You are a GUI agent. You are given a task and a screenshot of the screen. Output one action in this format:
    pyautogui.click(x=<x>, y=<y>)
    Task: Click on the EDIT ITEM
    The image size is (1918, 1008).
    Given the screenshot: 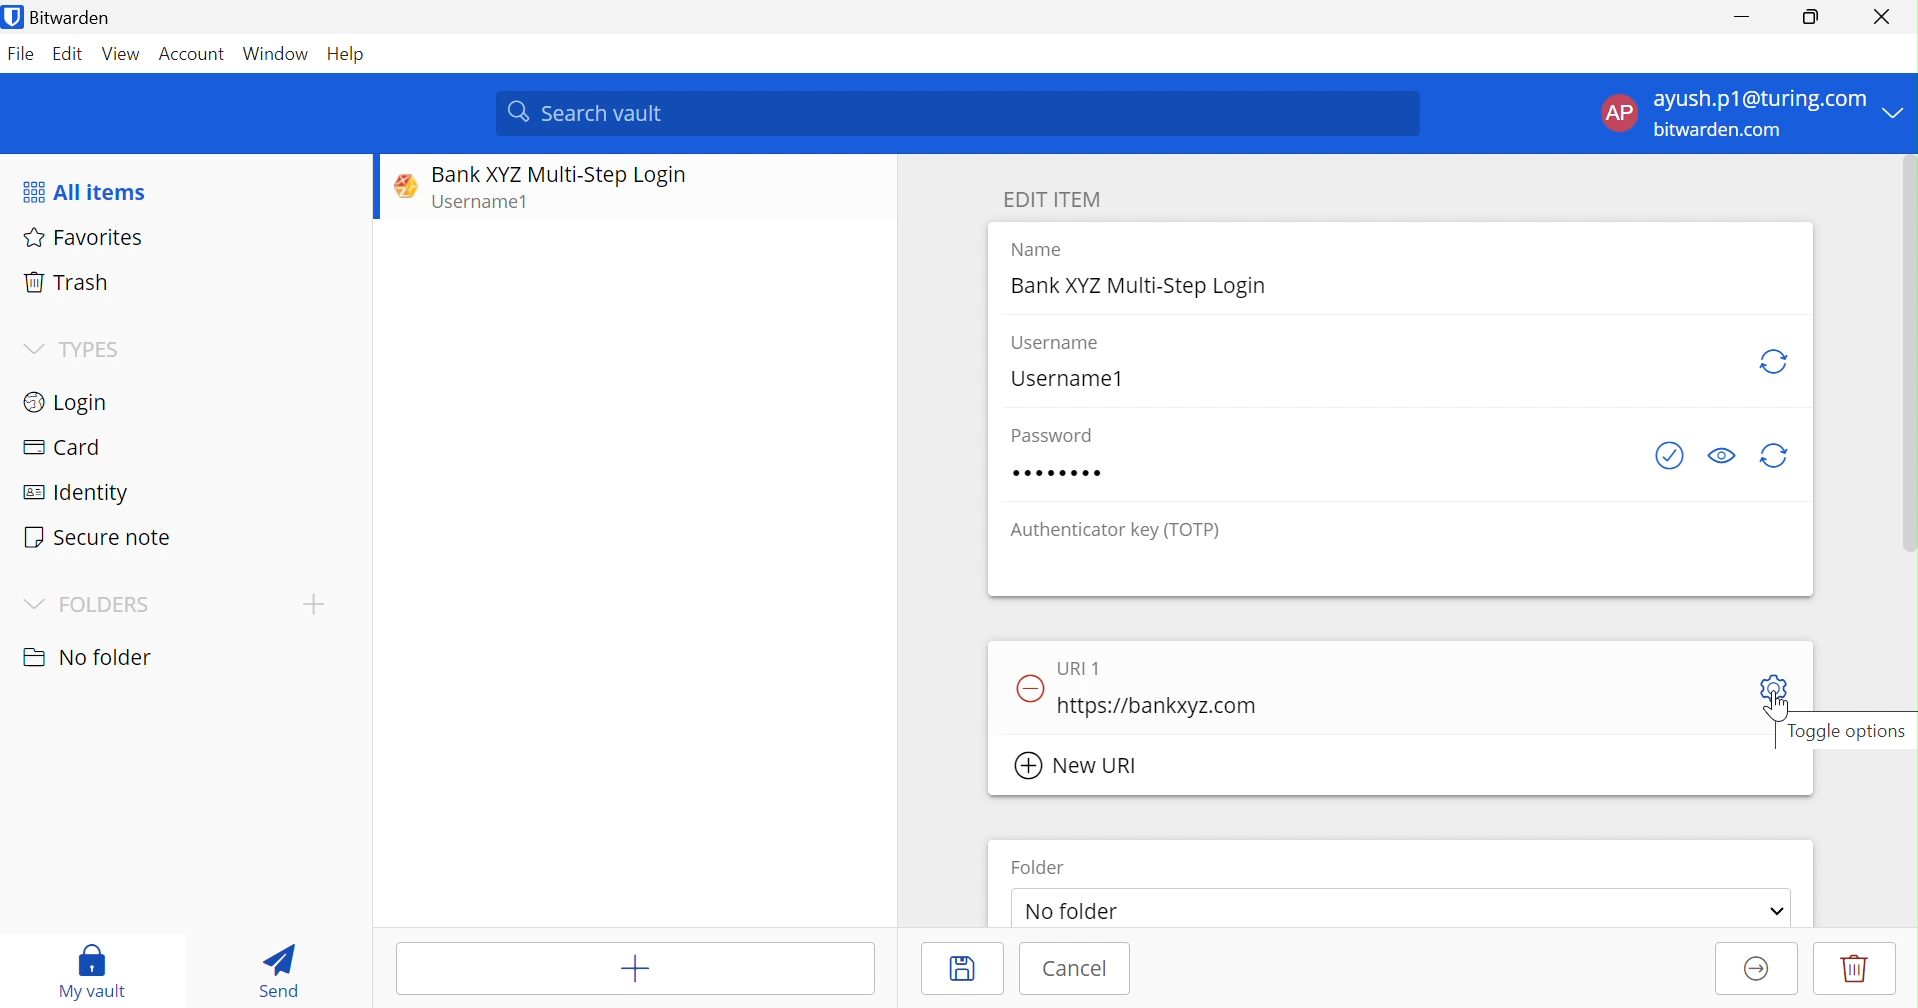 What is the action you would take?
    pyautogui.click(x=1057, y=200)
    